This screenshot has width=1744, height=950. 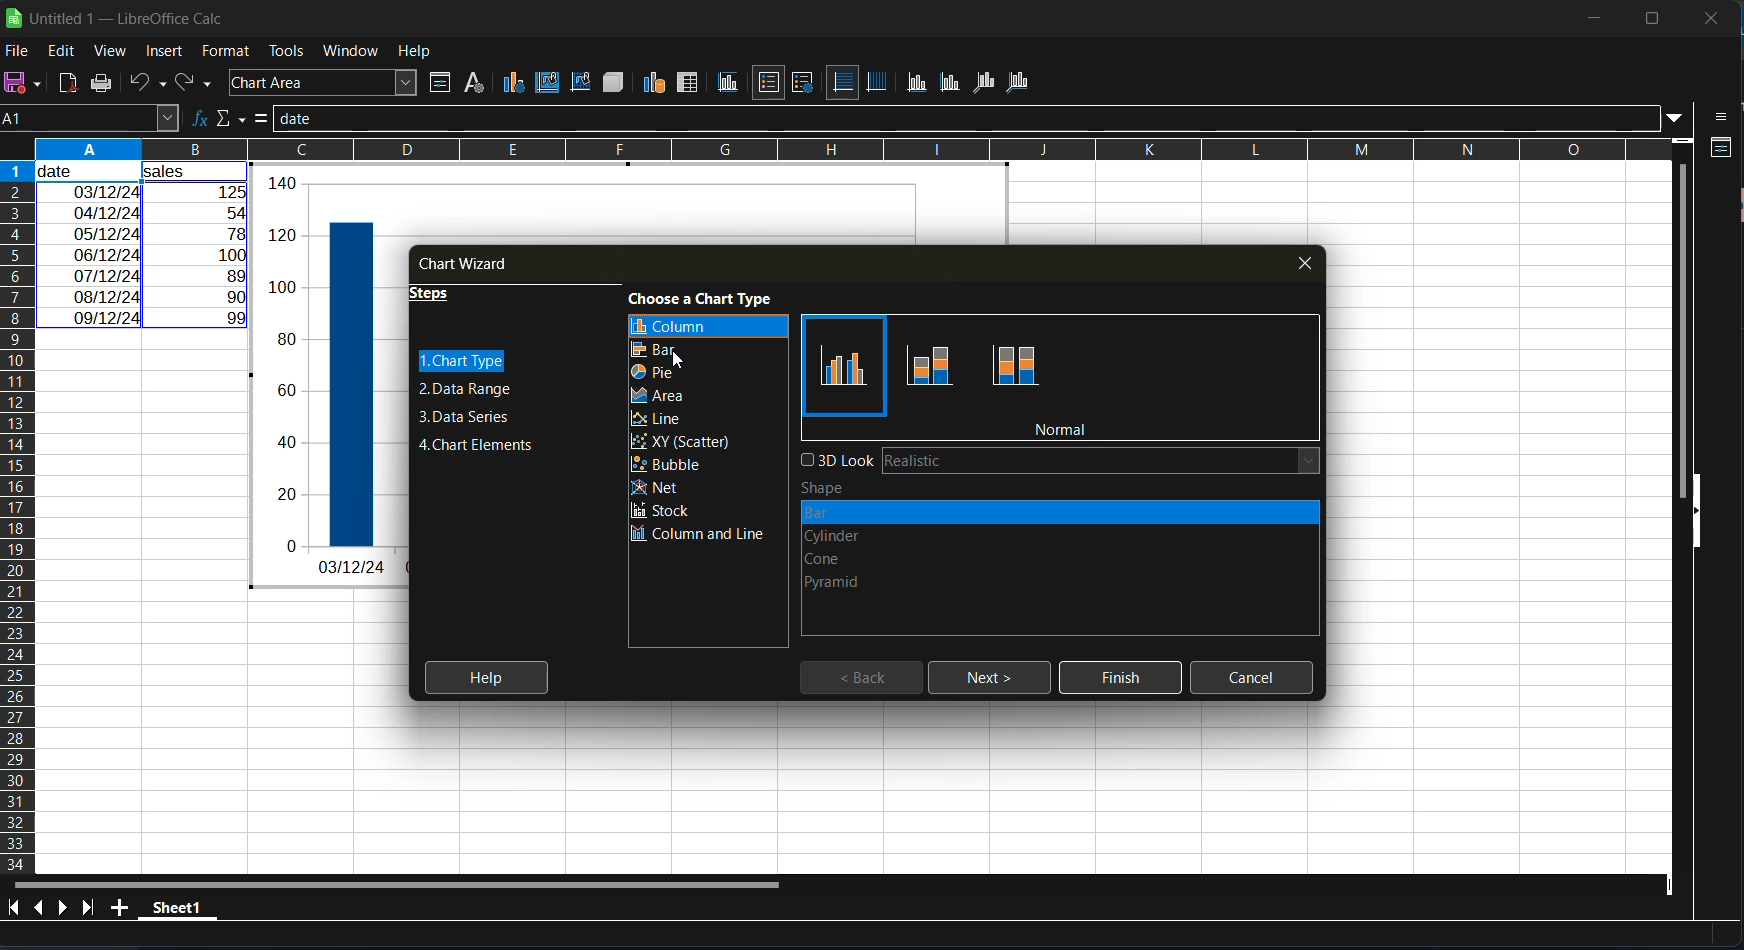 I want to click on x axis, so click(x=920, y=82).